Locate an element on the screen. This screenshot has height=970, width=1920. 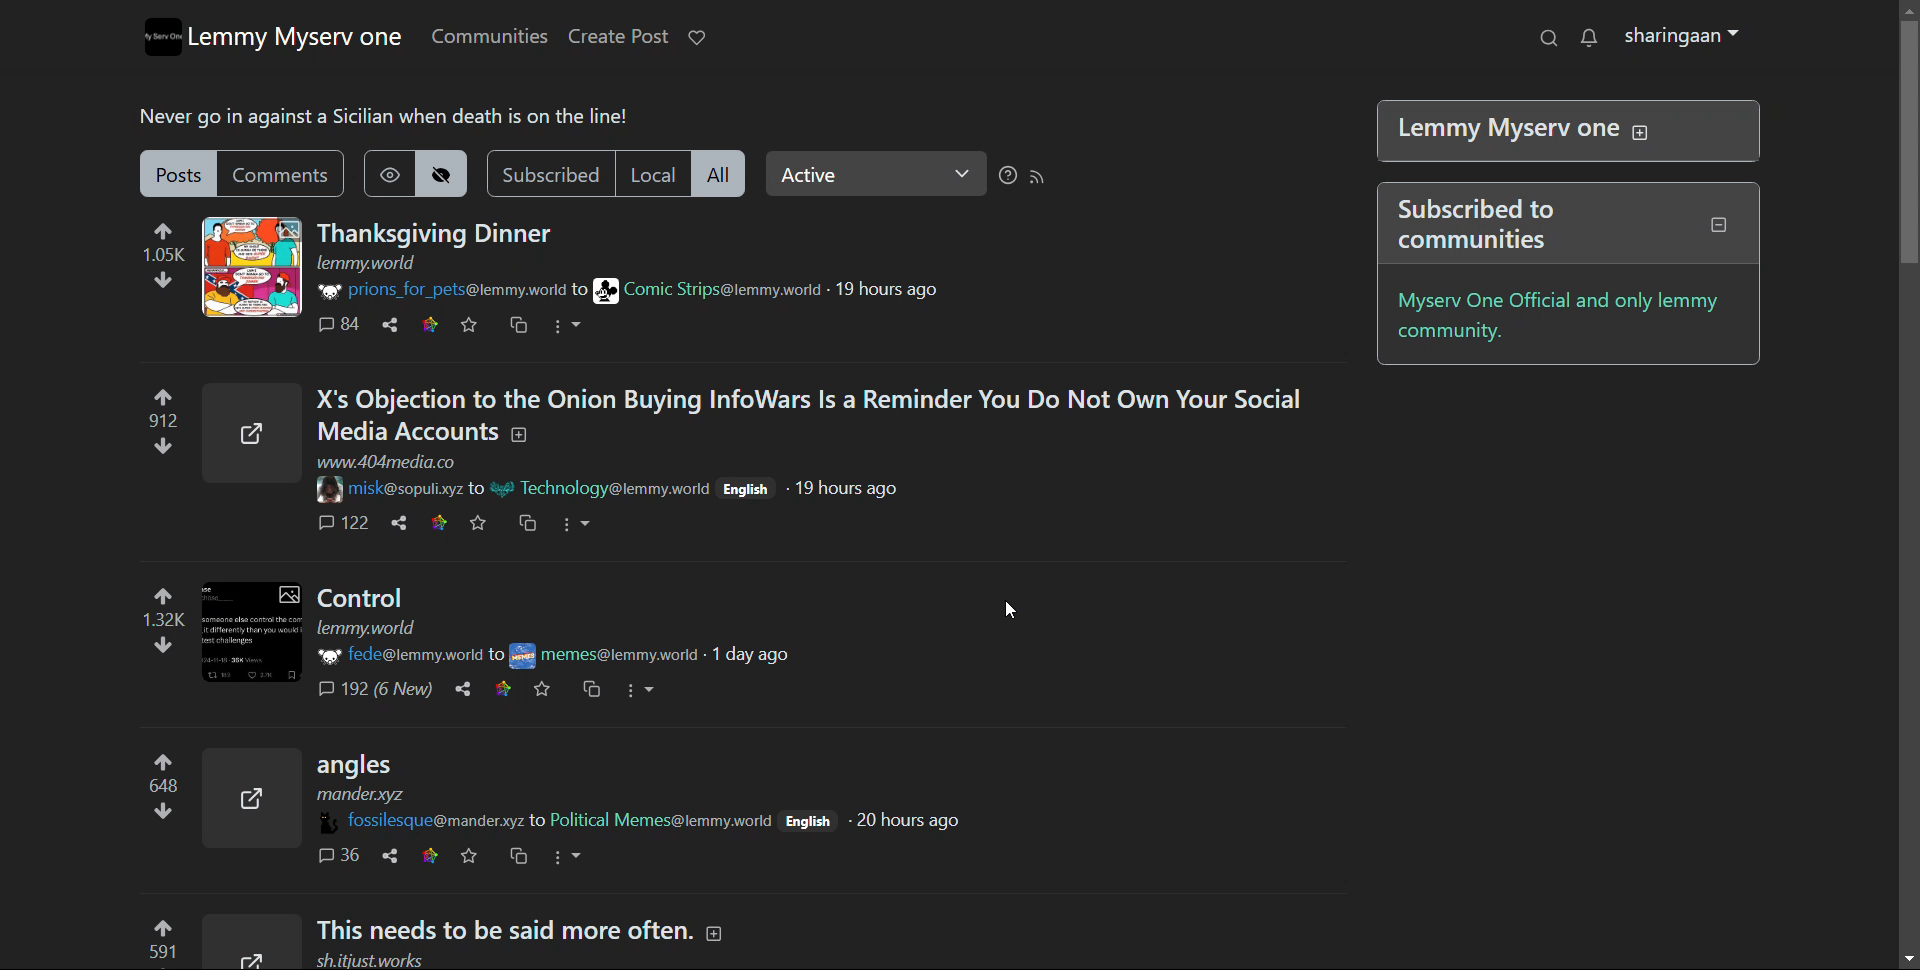
Lemmy Myserv one is located at coordinates (1560, 133).